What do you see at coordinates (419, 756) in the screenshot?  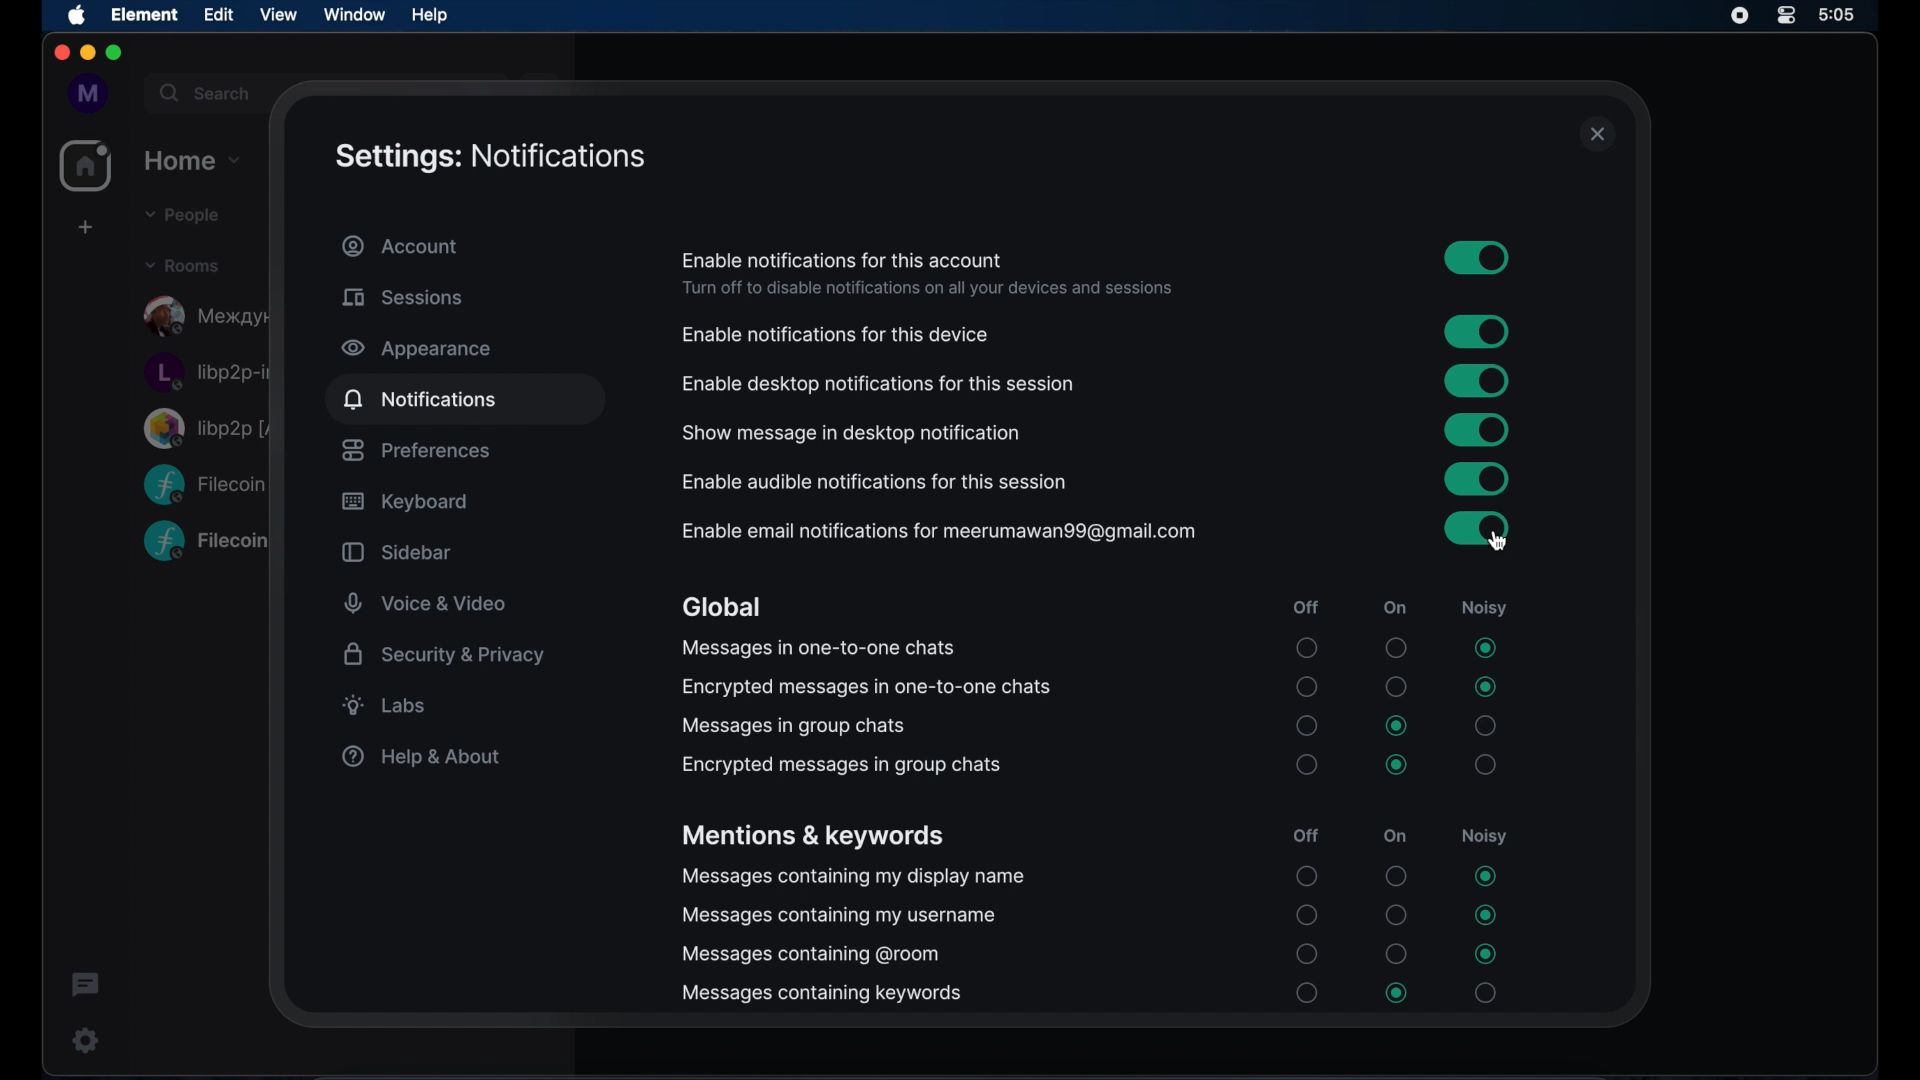 I see `help and about` at bounding box center [419, 756].